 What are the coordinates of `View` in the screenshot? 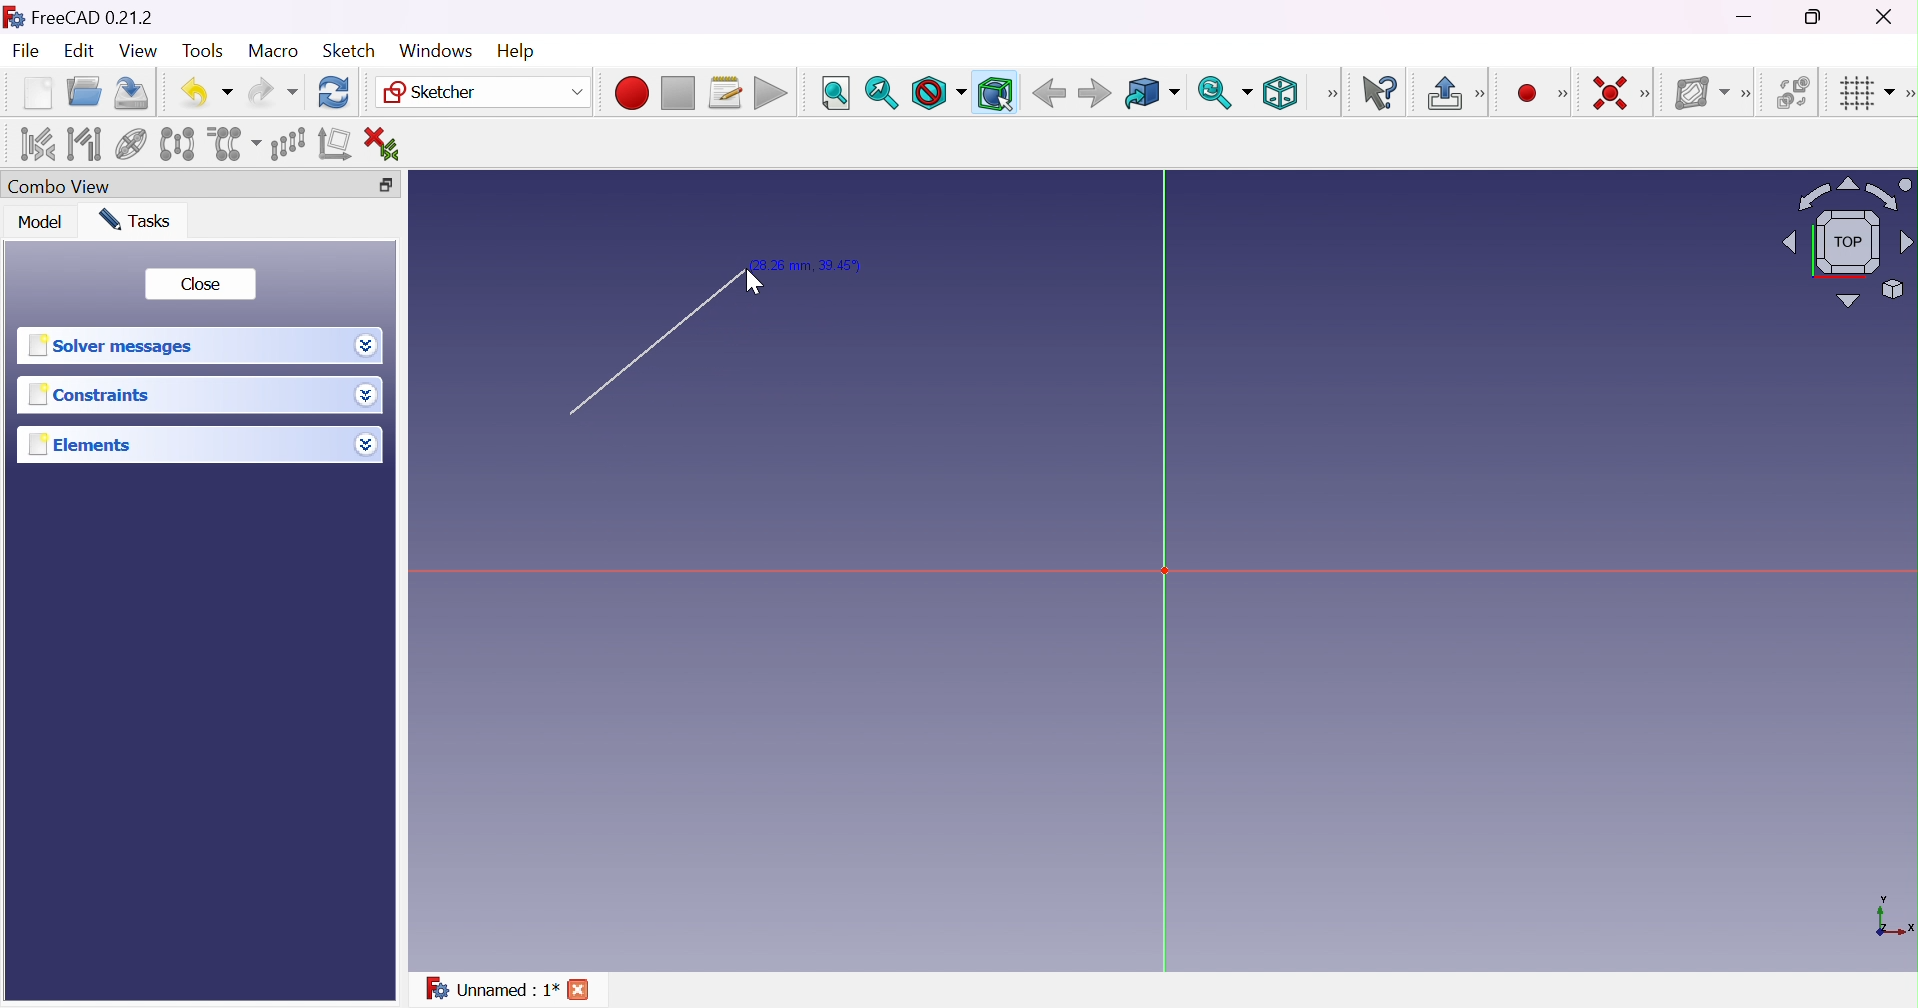 It's located at (138, 51).